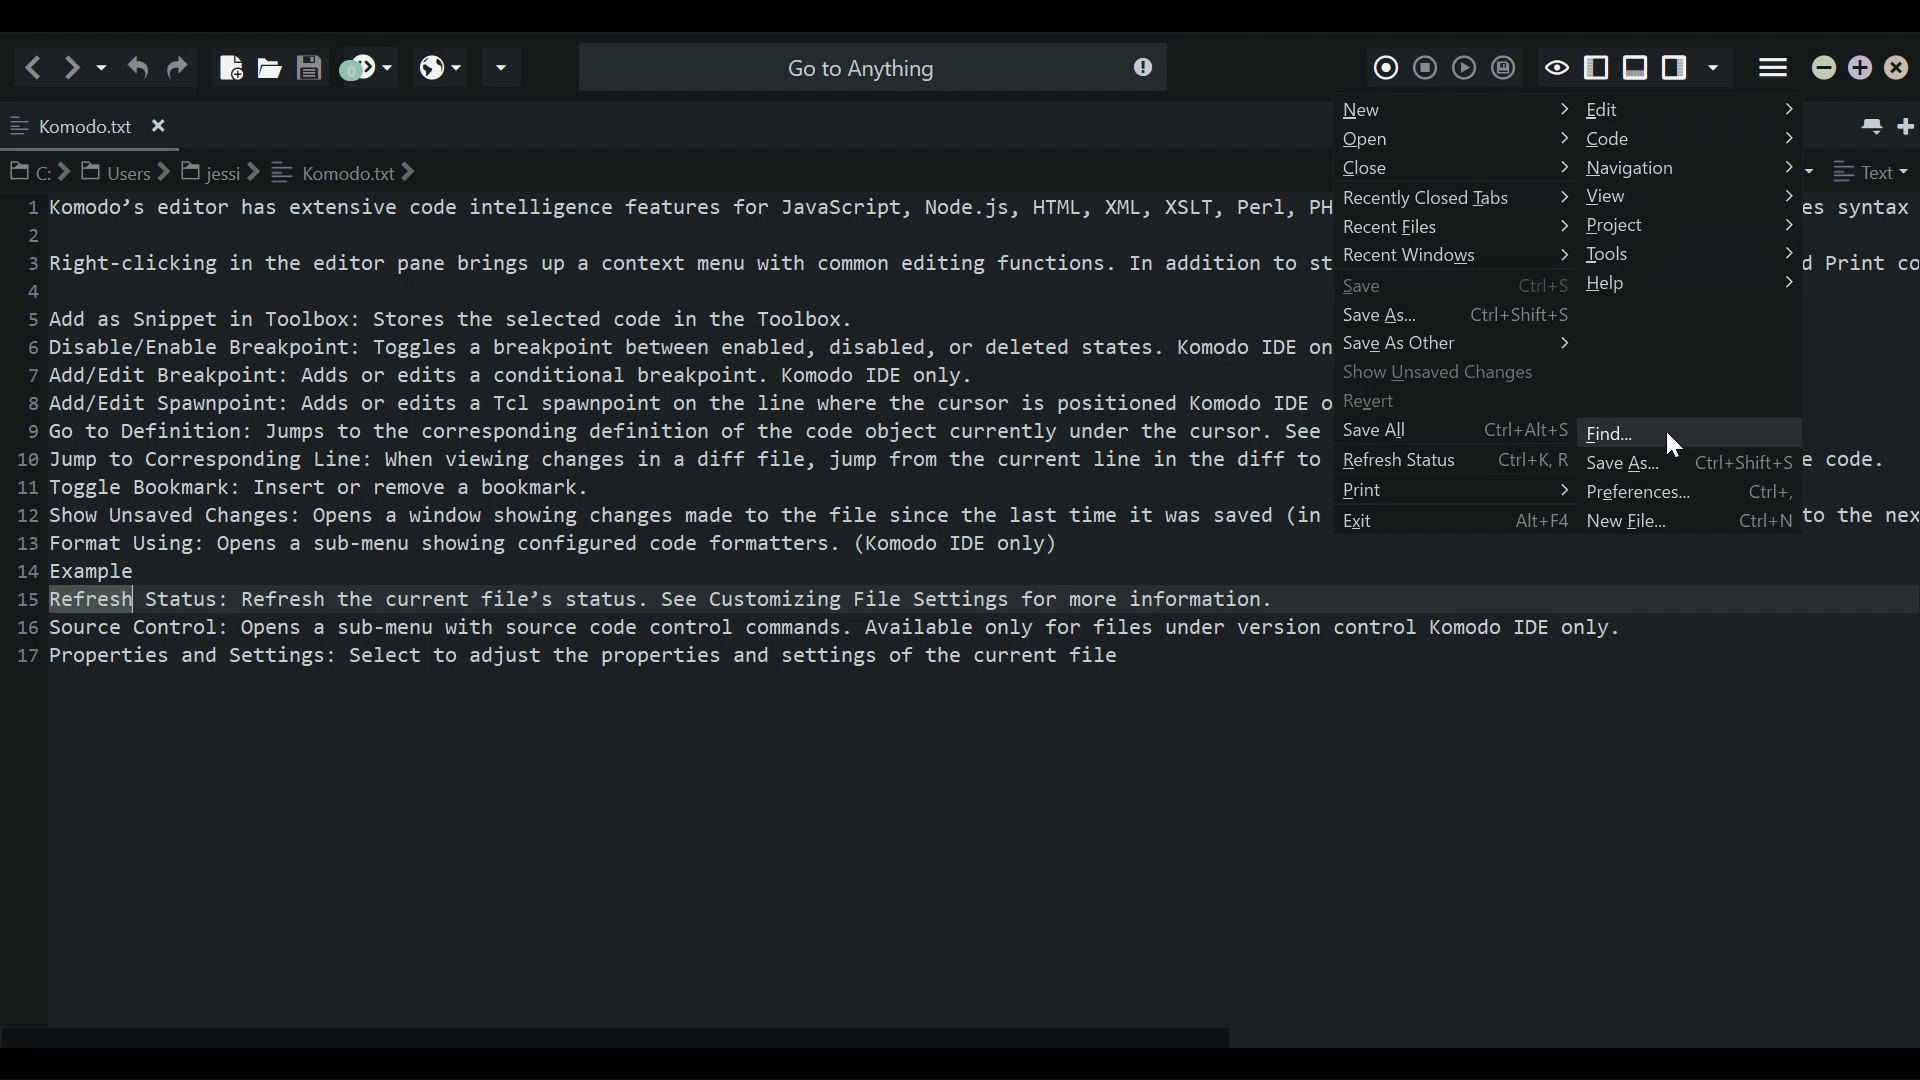 Image resolution: width=1920 pixels, height=1080 pixels. What do you see at coordinates (227, 60) in the screenshot?
I see `New File` at bounding box center [227, 60].